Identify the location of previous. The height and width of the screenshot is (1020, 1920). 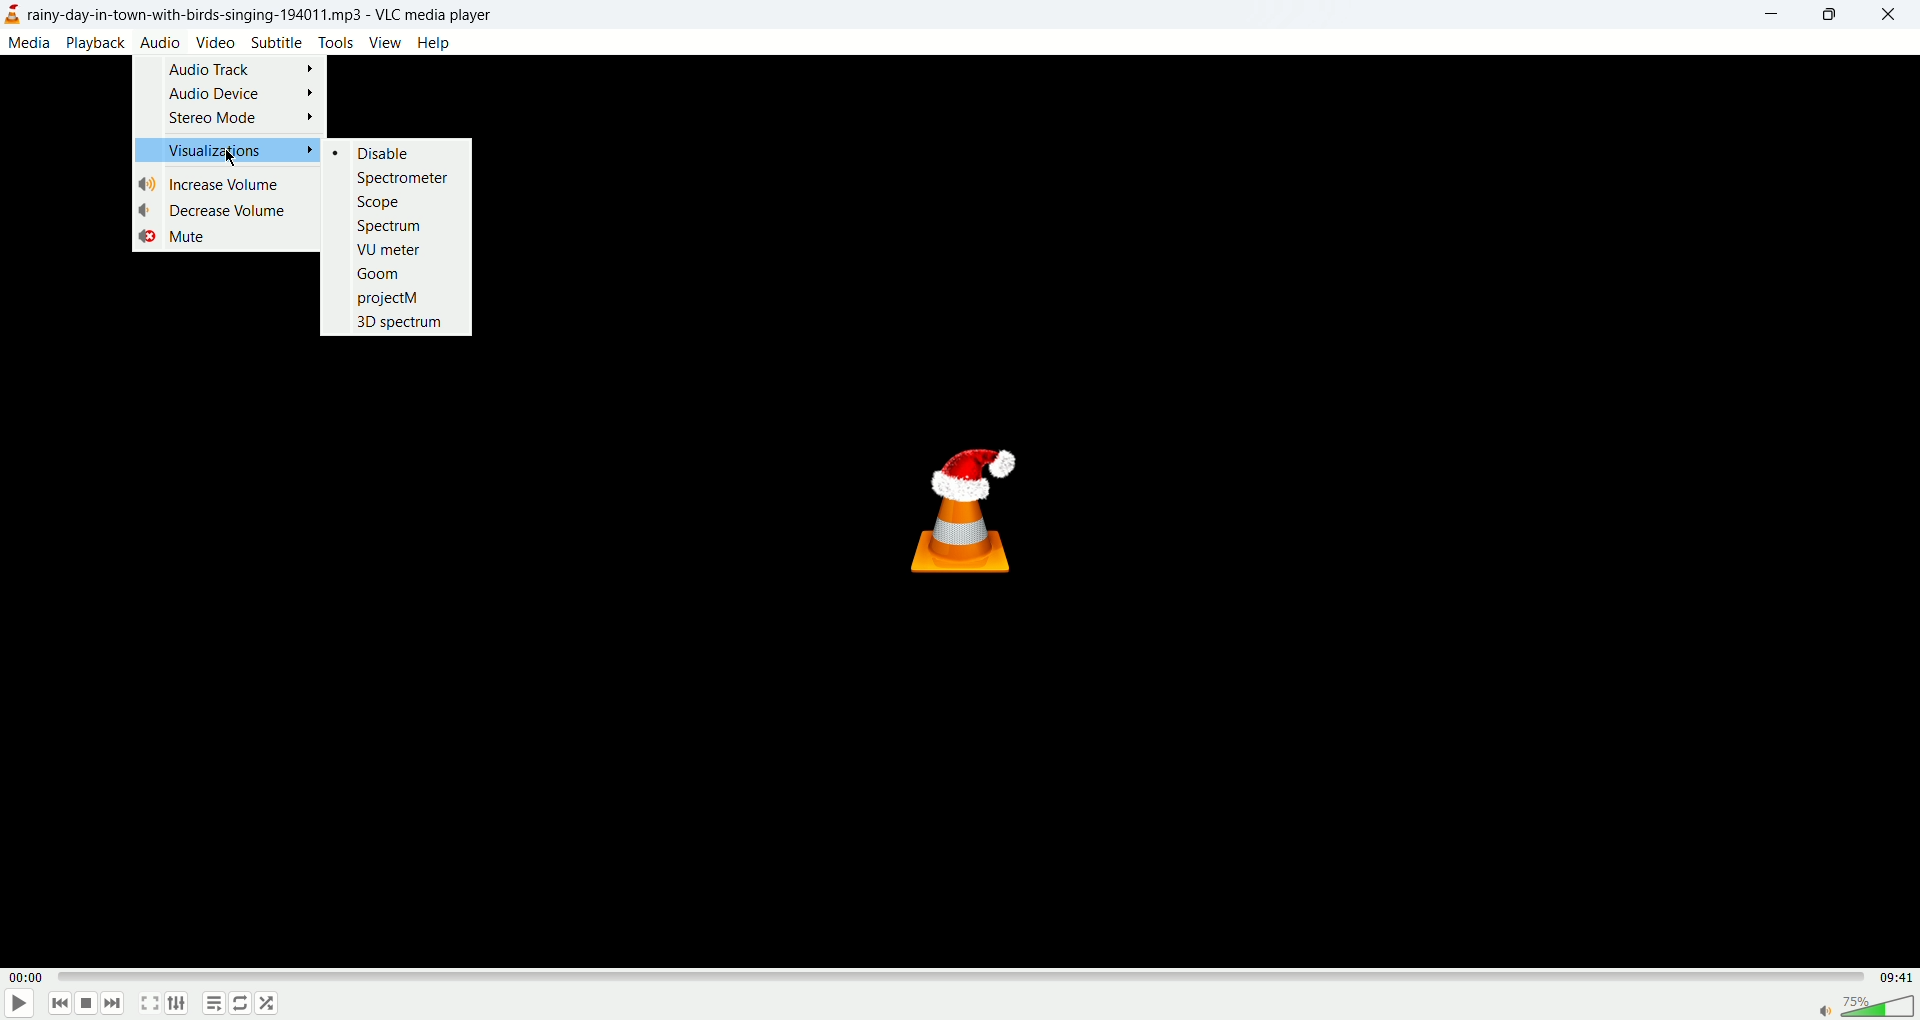
(61, 1005).